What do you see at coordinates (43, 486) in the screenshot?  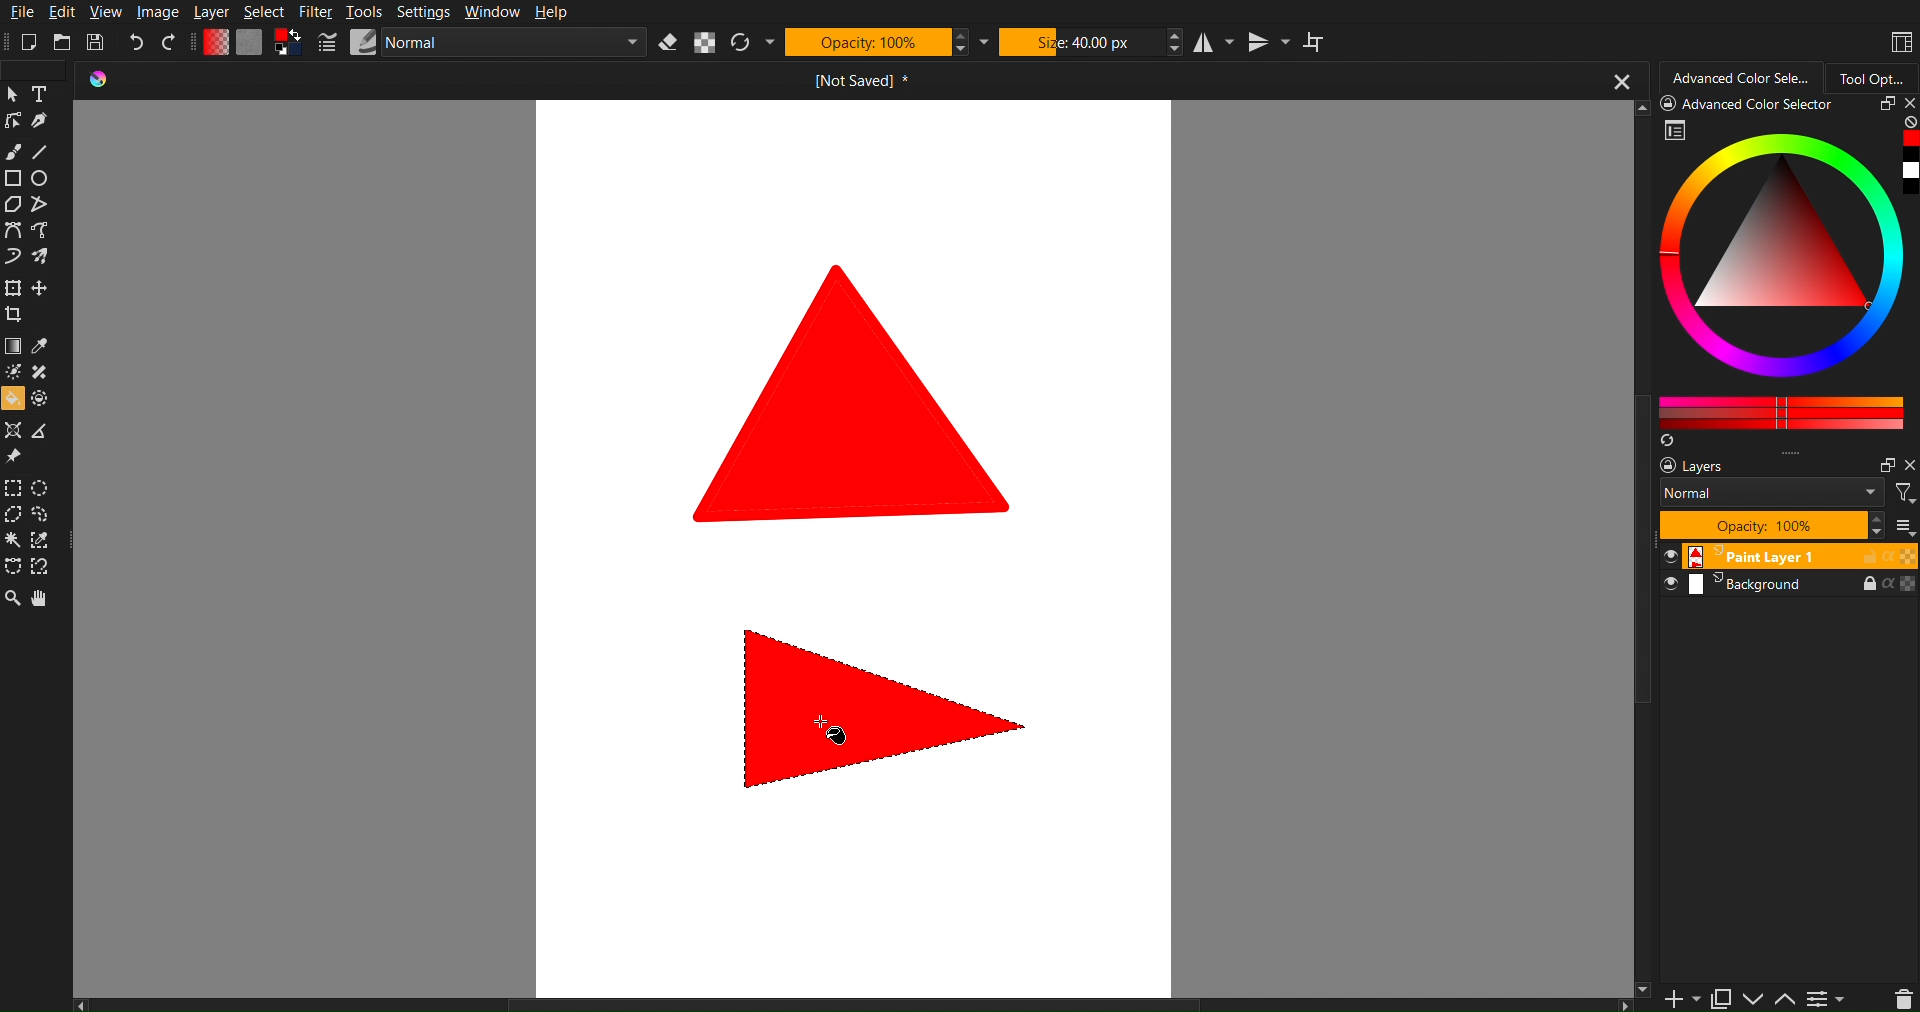 I see `Selection Square ` at bounding box center [43, 486].